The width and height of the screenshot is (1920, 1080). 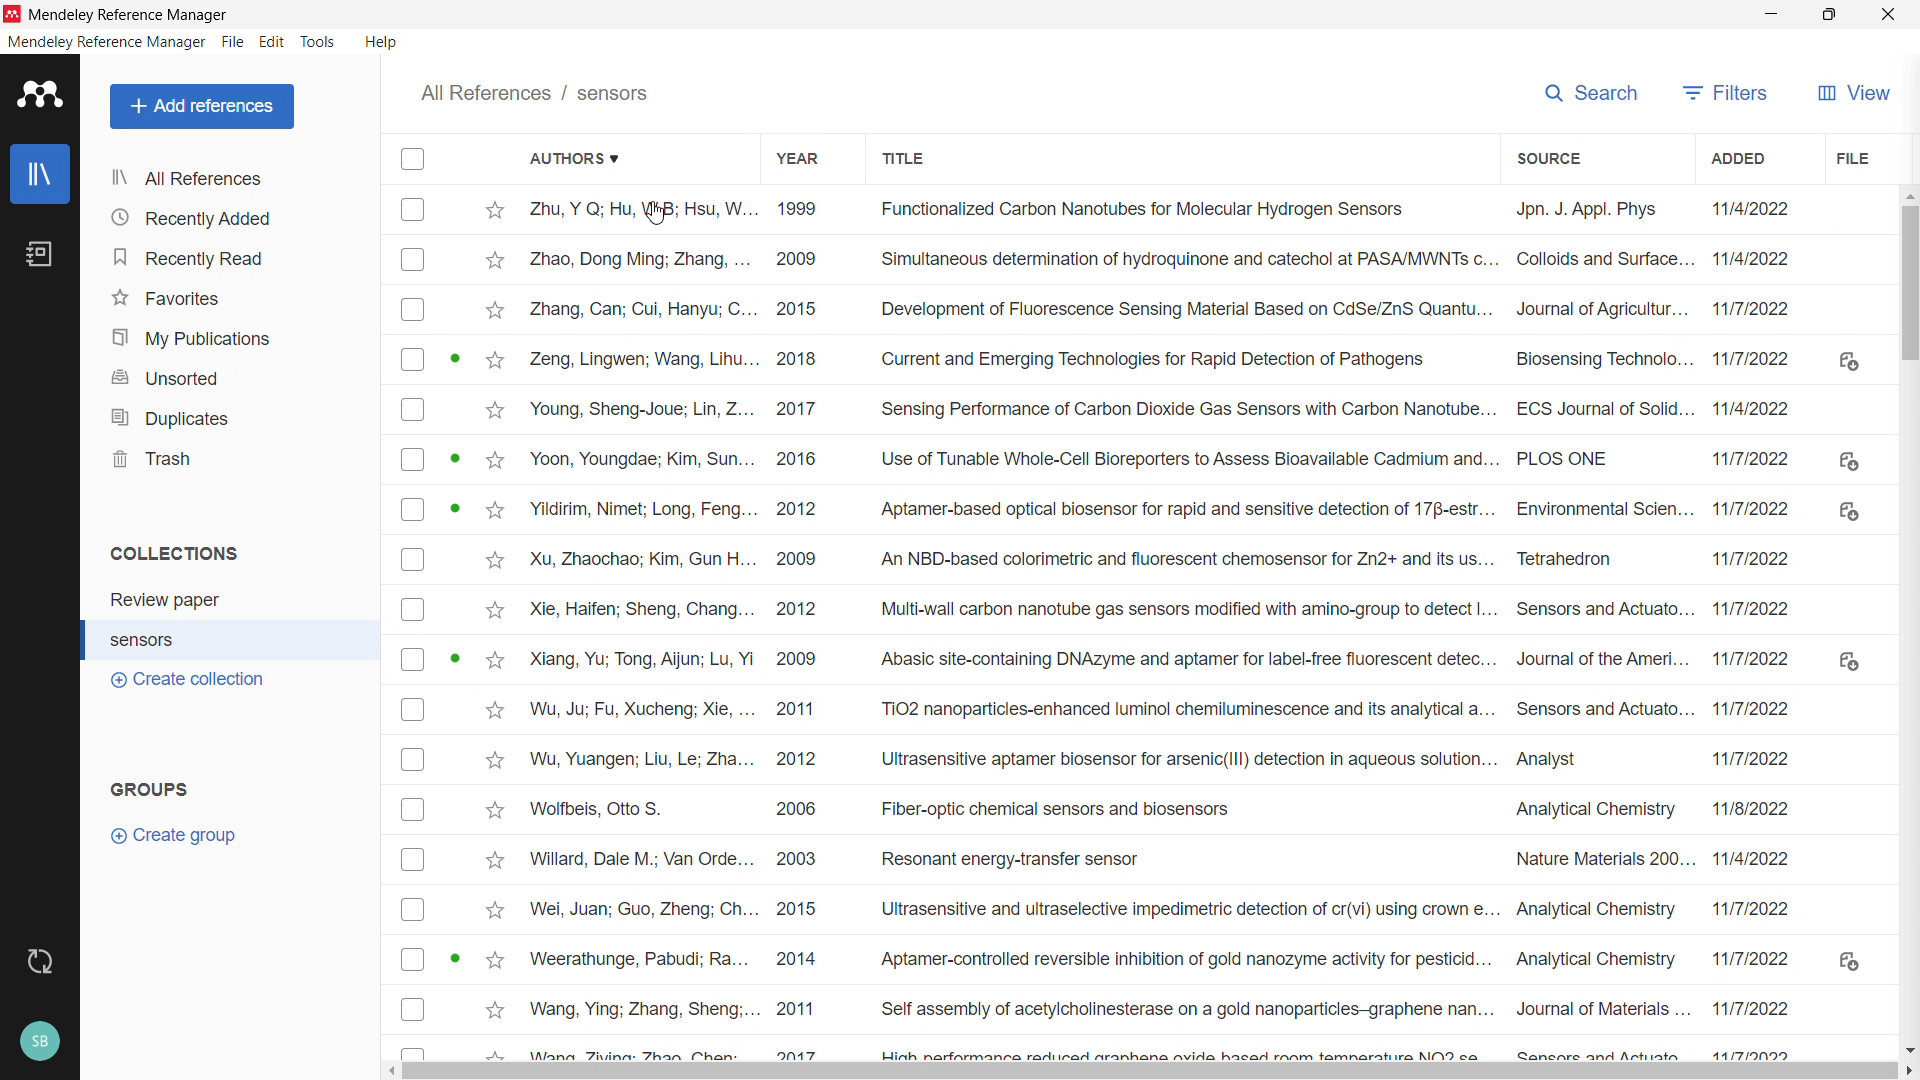 I want to click on Pdf available to download , so click(x=1848, y=664).